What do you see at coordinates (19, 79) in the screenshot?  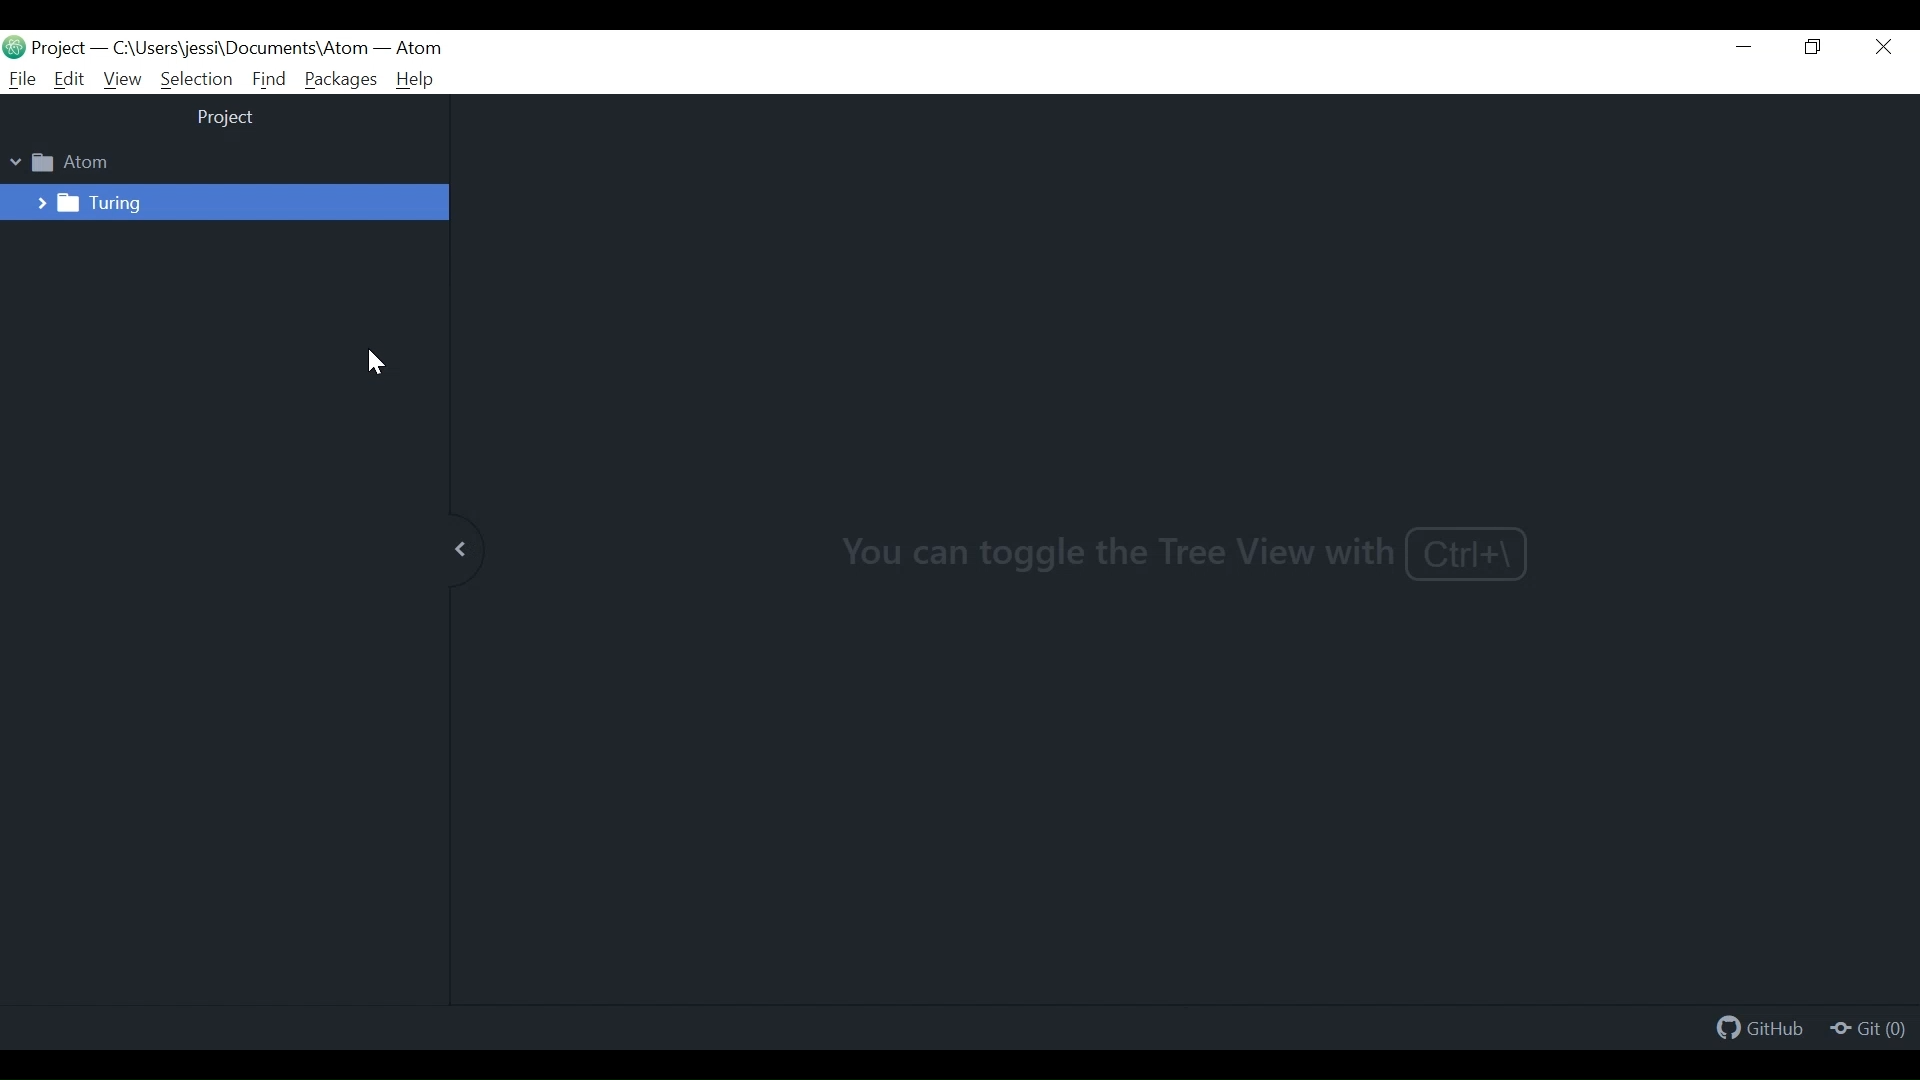 I see `File` at bounding box center [19, 79].